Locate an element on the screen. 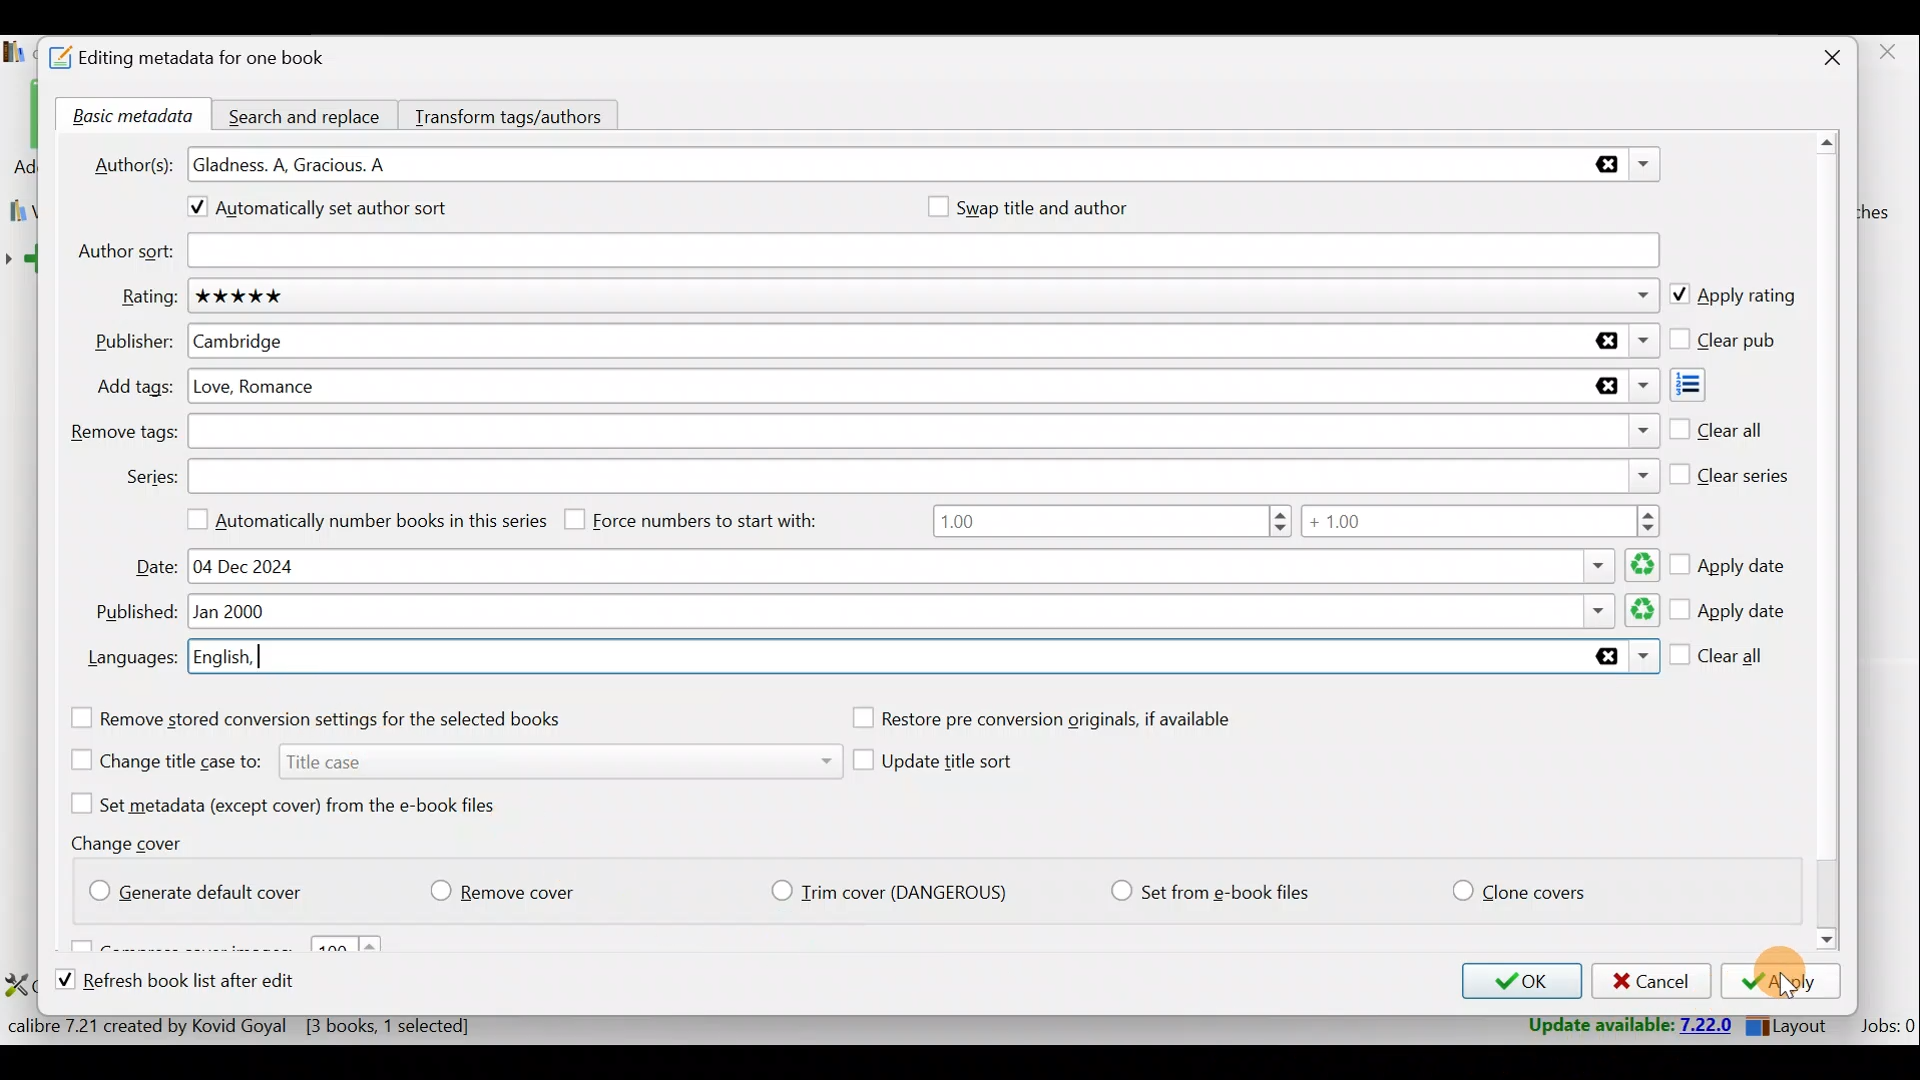 This screenshot has width=1920, height=1080. Remove stored conversion settings for the selected books is located at coordinates (343, 718).